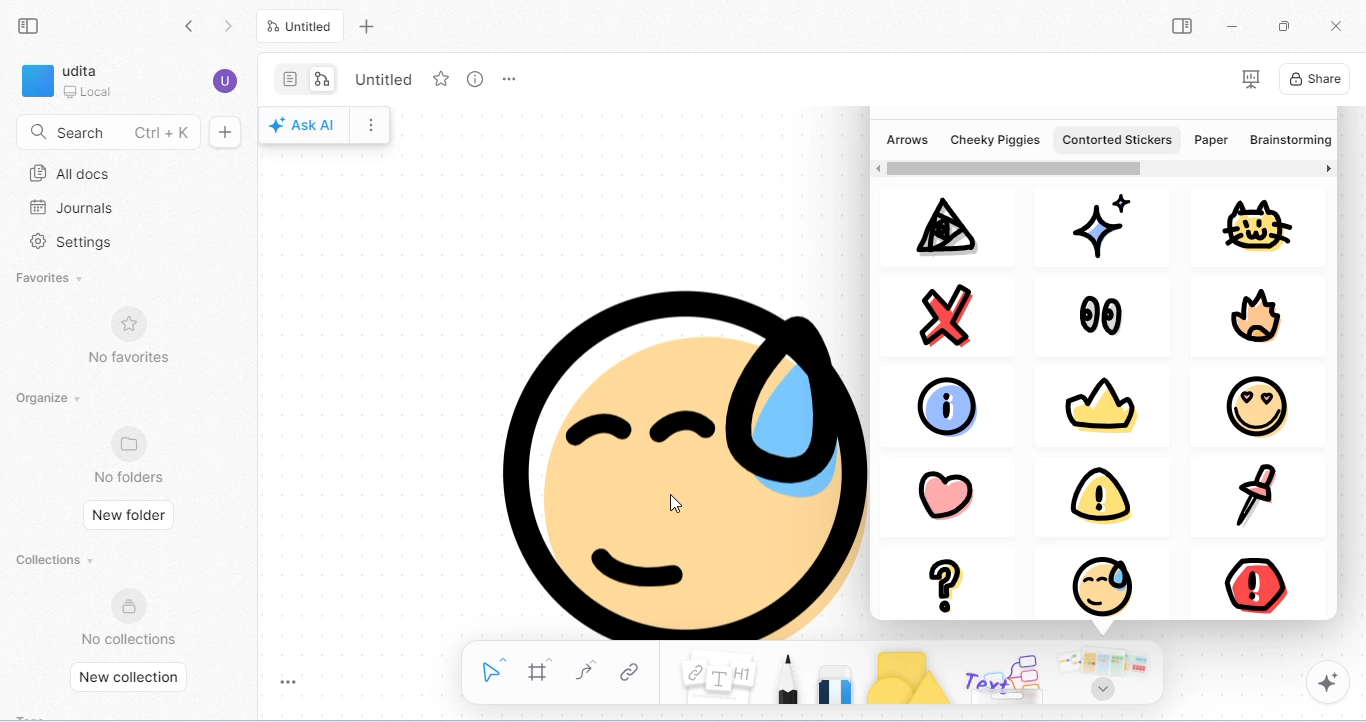  Describe the element at coordinates (1252, 577) in the screenshot. I see `stop` at that location.